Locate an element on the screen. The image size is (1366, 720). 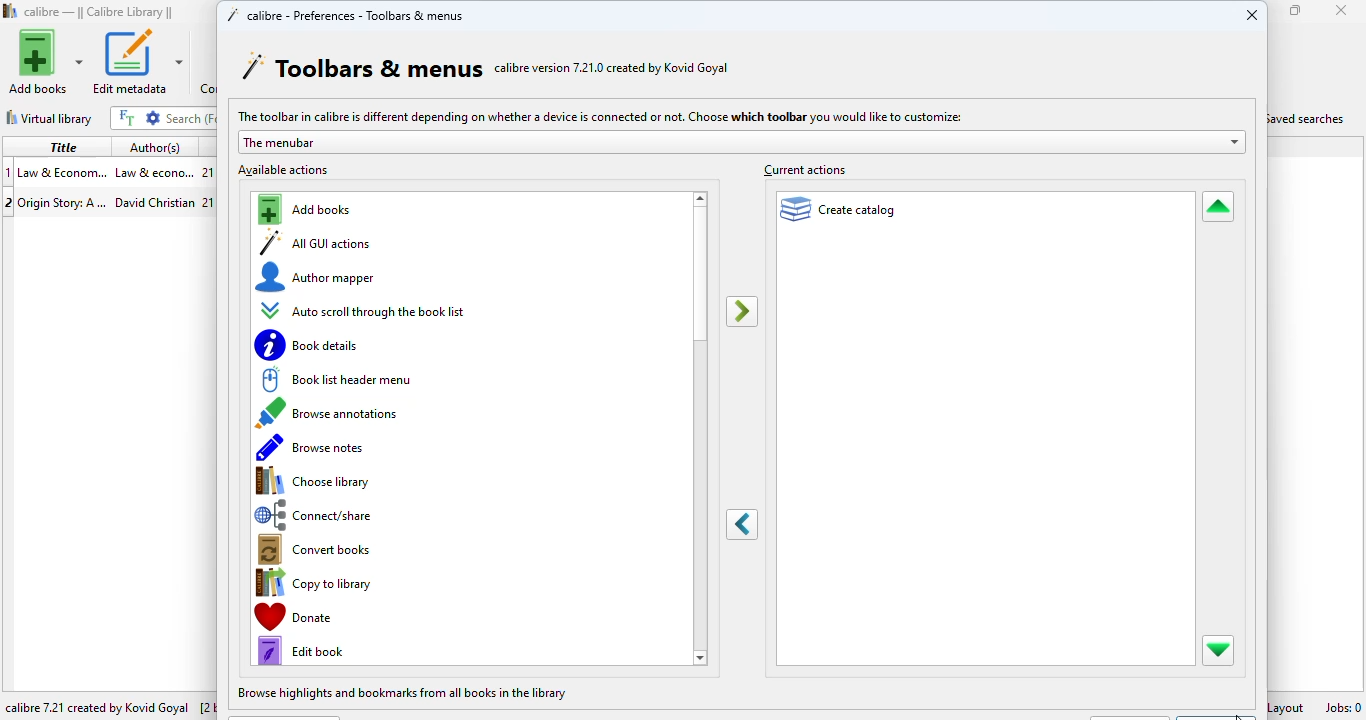
book list header menu is located at coordinates (336, 379).